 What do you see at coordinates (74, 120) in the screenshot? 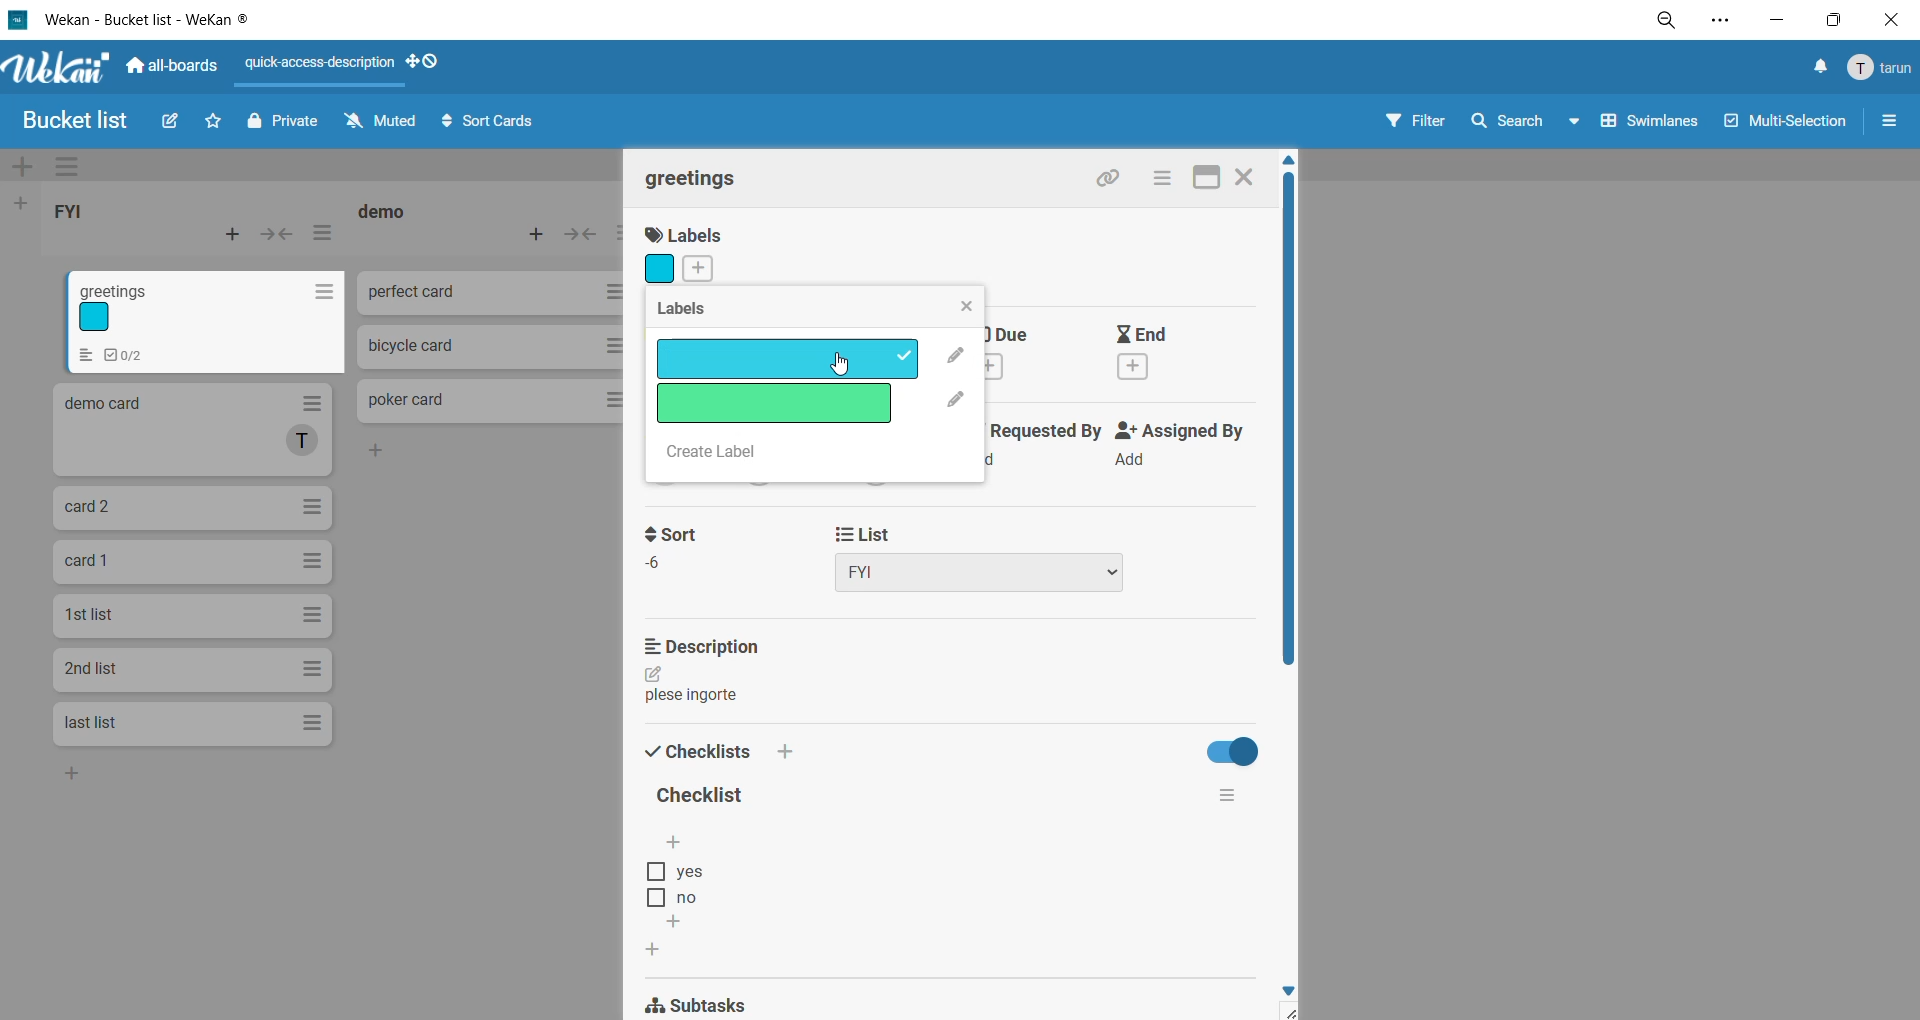
I see `Bucket list` at bounding box center [74, 120].